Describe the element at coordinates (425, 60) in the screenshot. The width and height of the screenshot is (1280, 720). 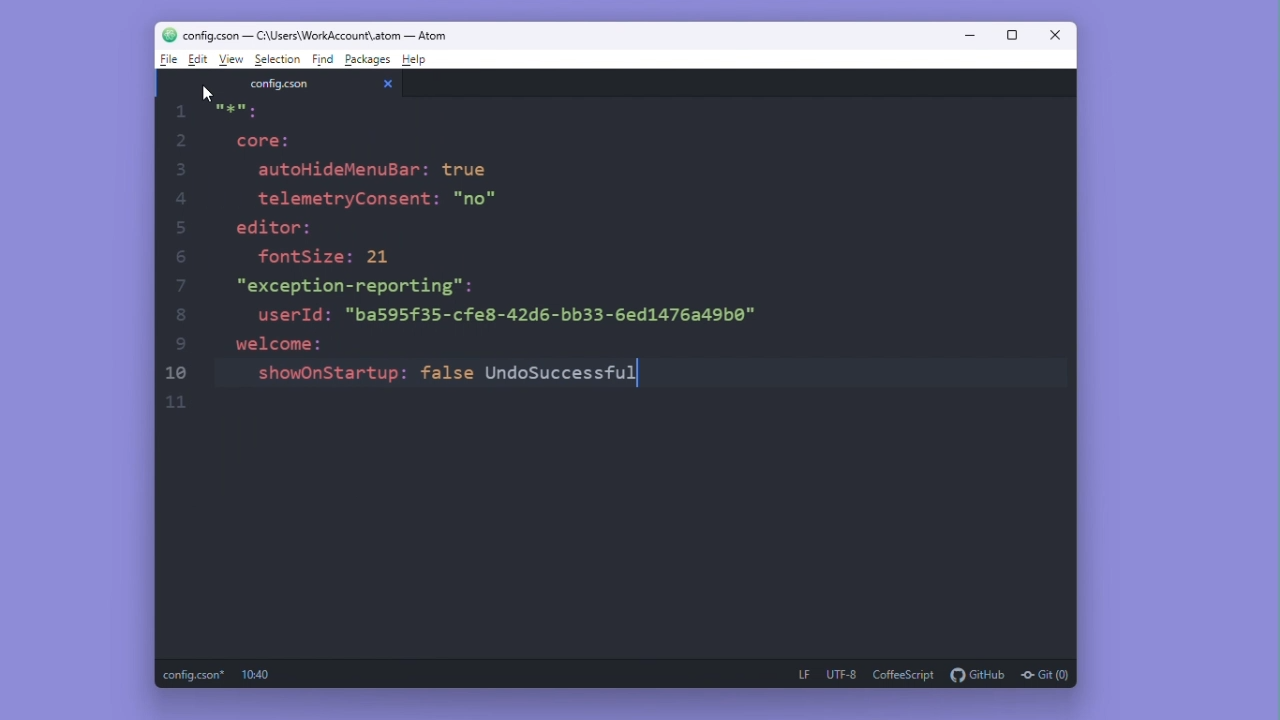
I see `Help ` at that location.